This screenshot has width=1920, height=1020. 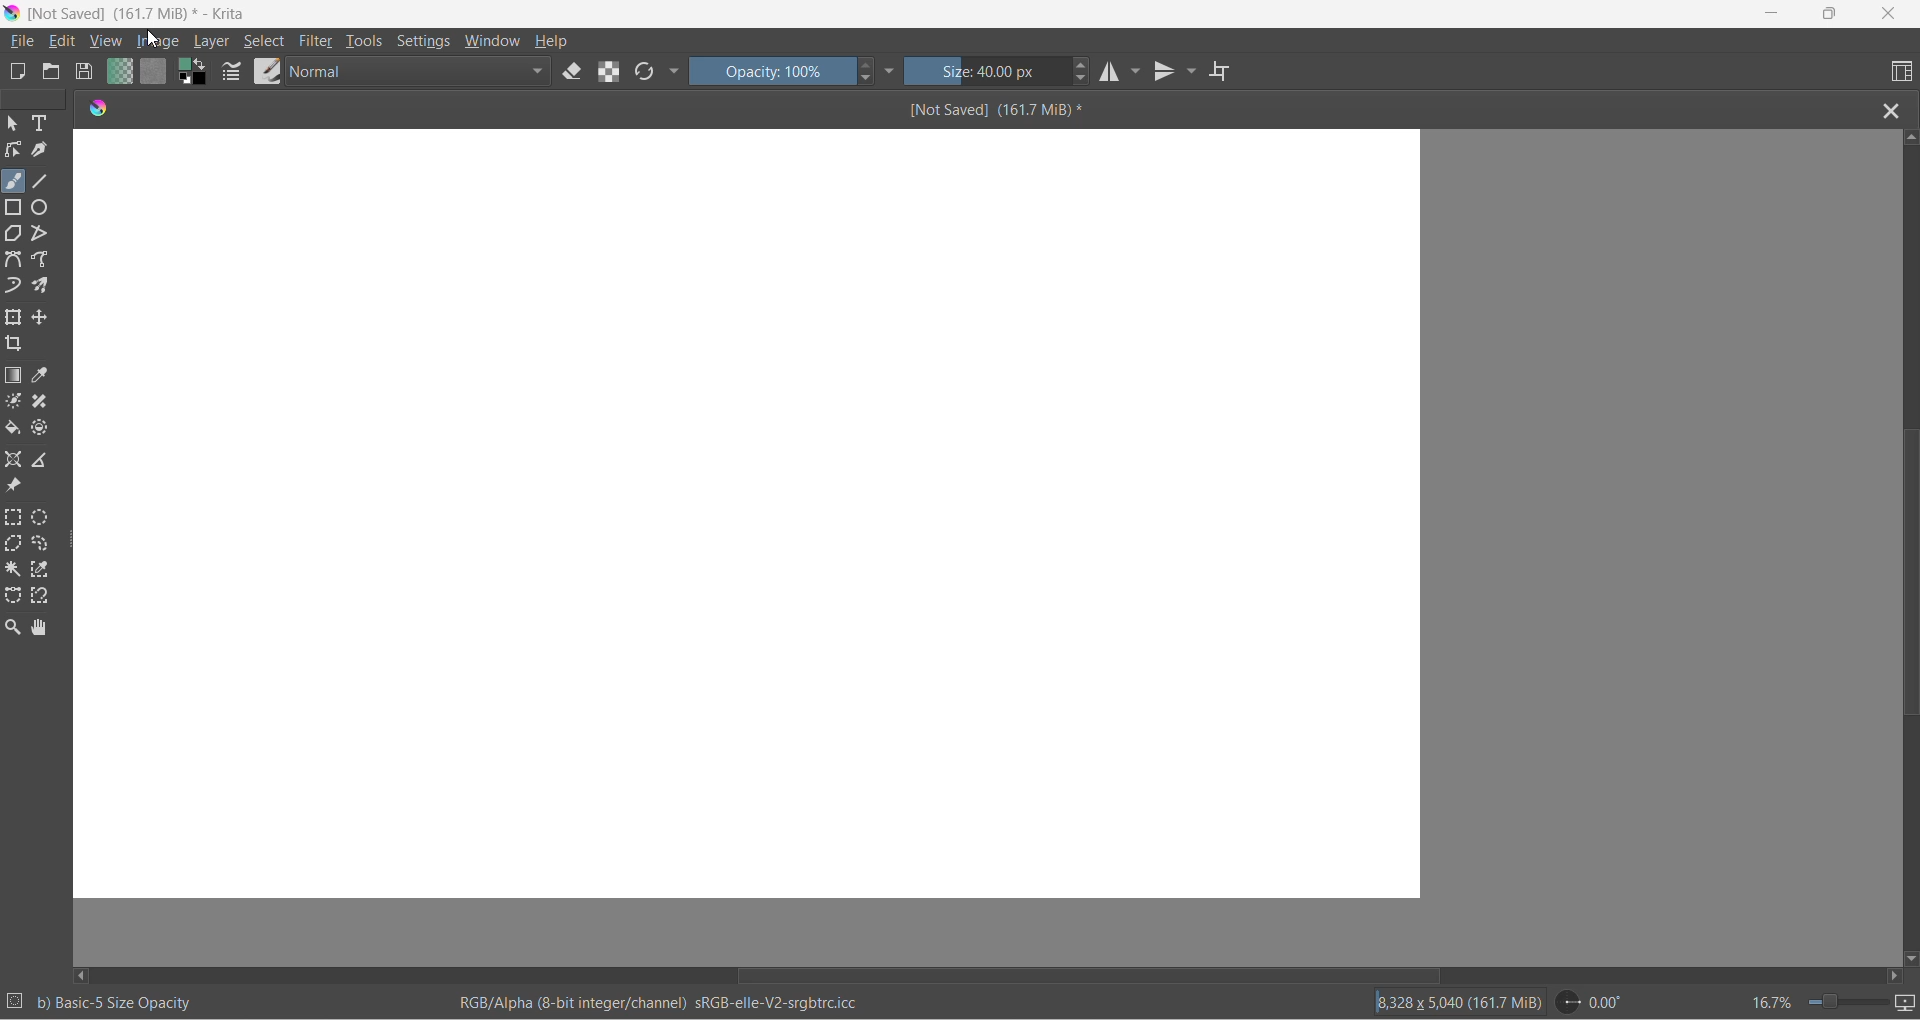 What do you see at coordinates (16, 206) in the screenshot?
I see `rectangle tool` at bounding box center [16, 206].